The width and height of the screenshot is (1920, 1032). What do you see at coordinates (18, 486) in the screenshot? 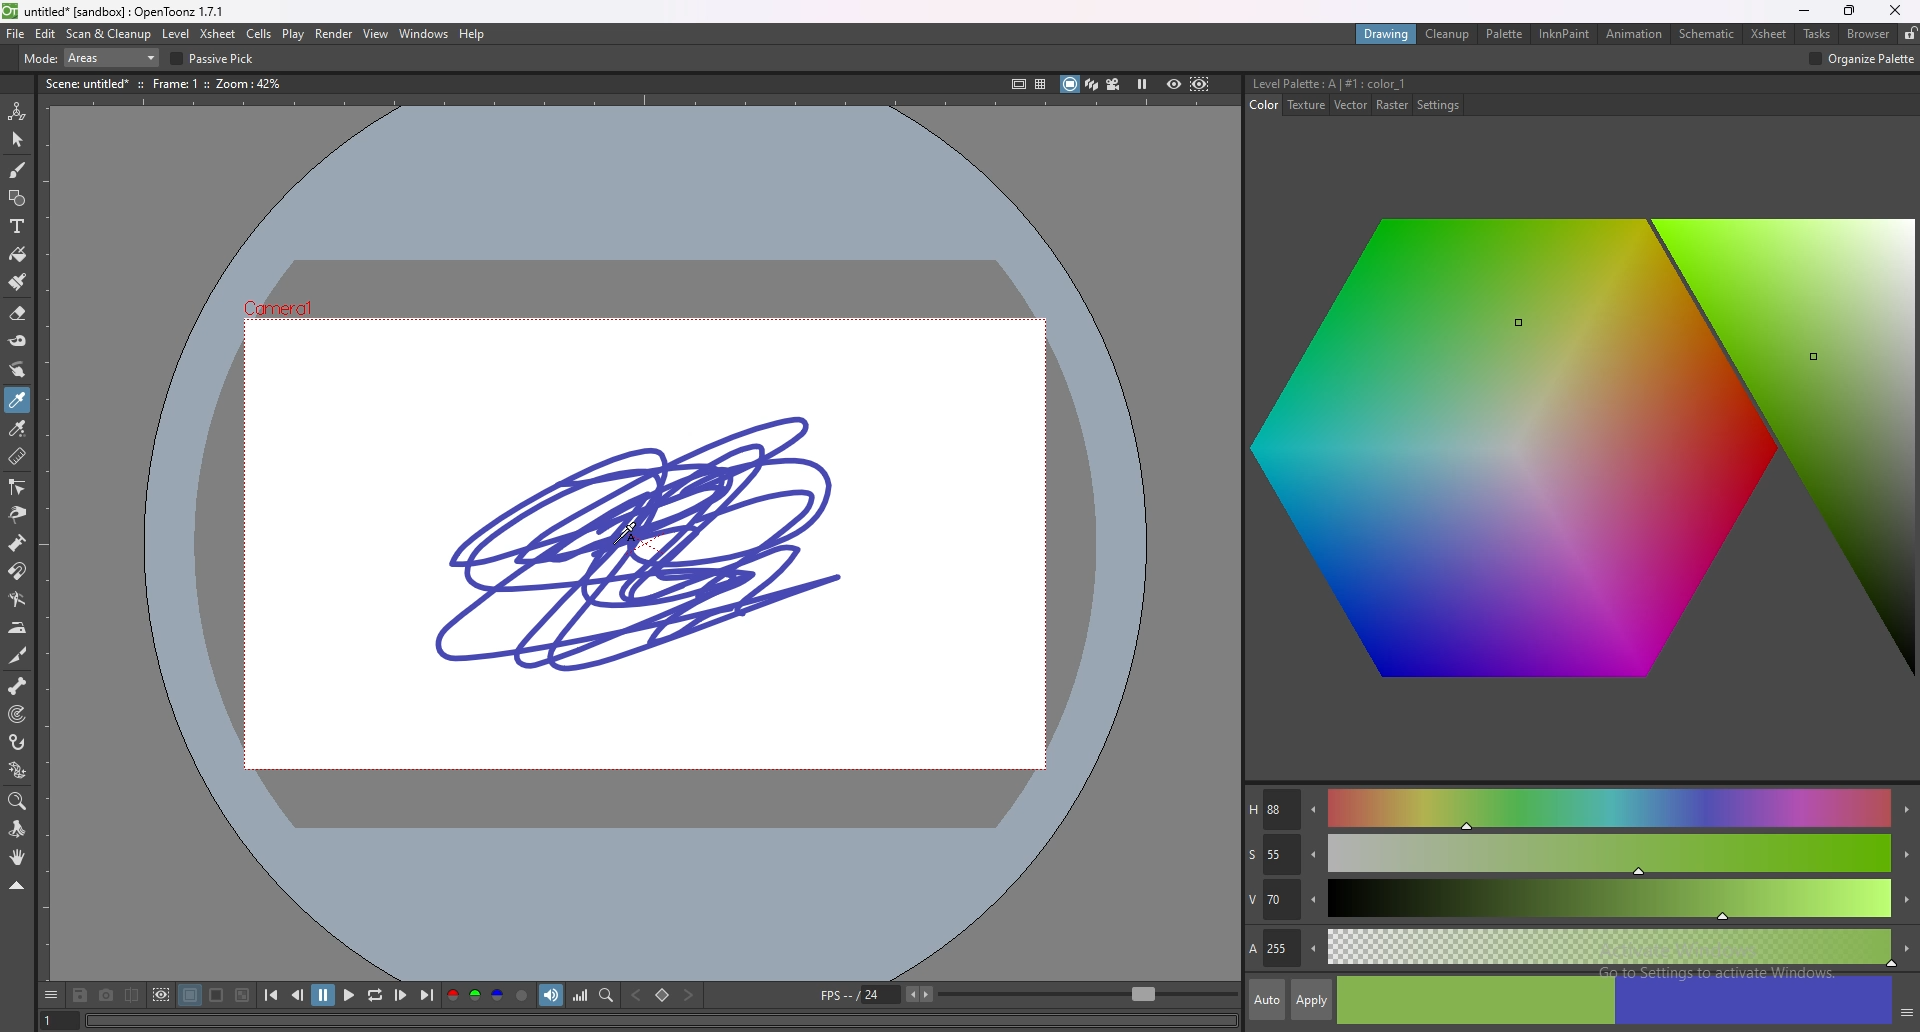
I see `control point editor tool` at bounding box center [18, 486].